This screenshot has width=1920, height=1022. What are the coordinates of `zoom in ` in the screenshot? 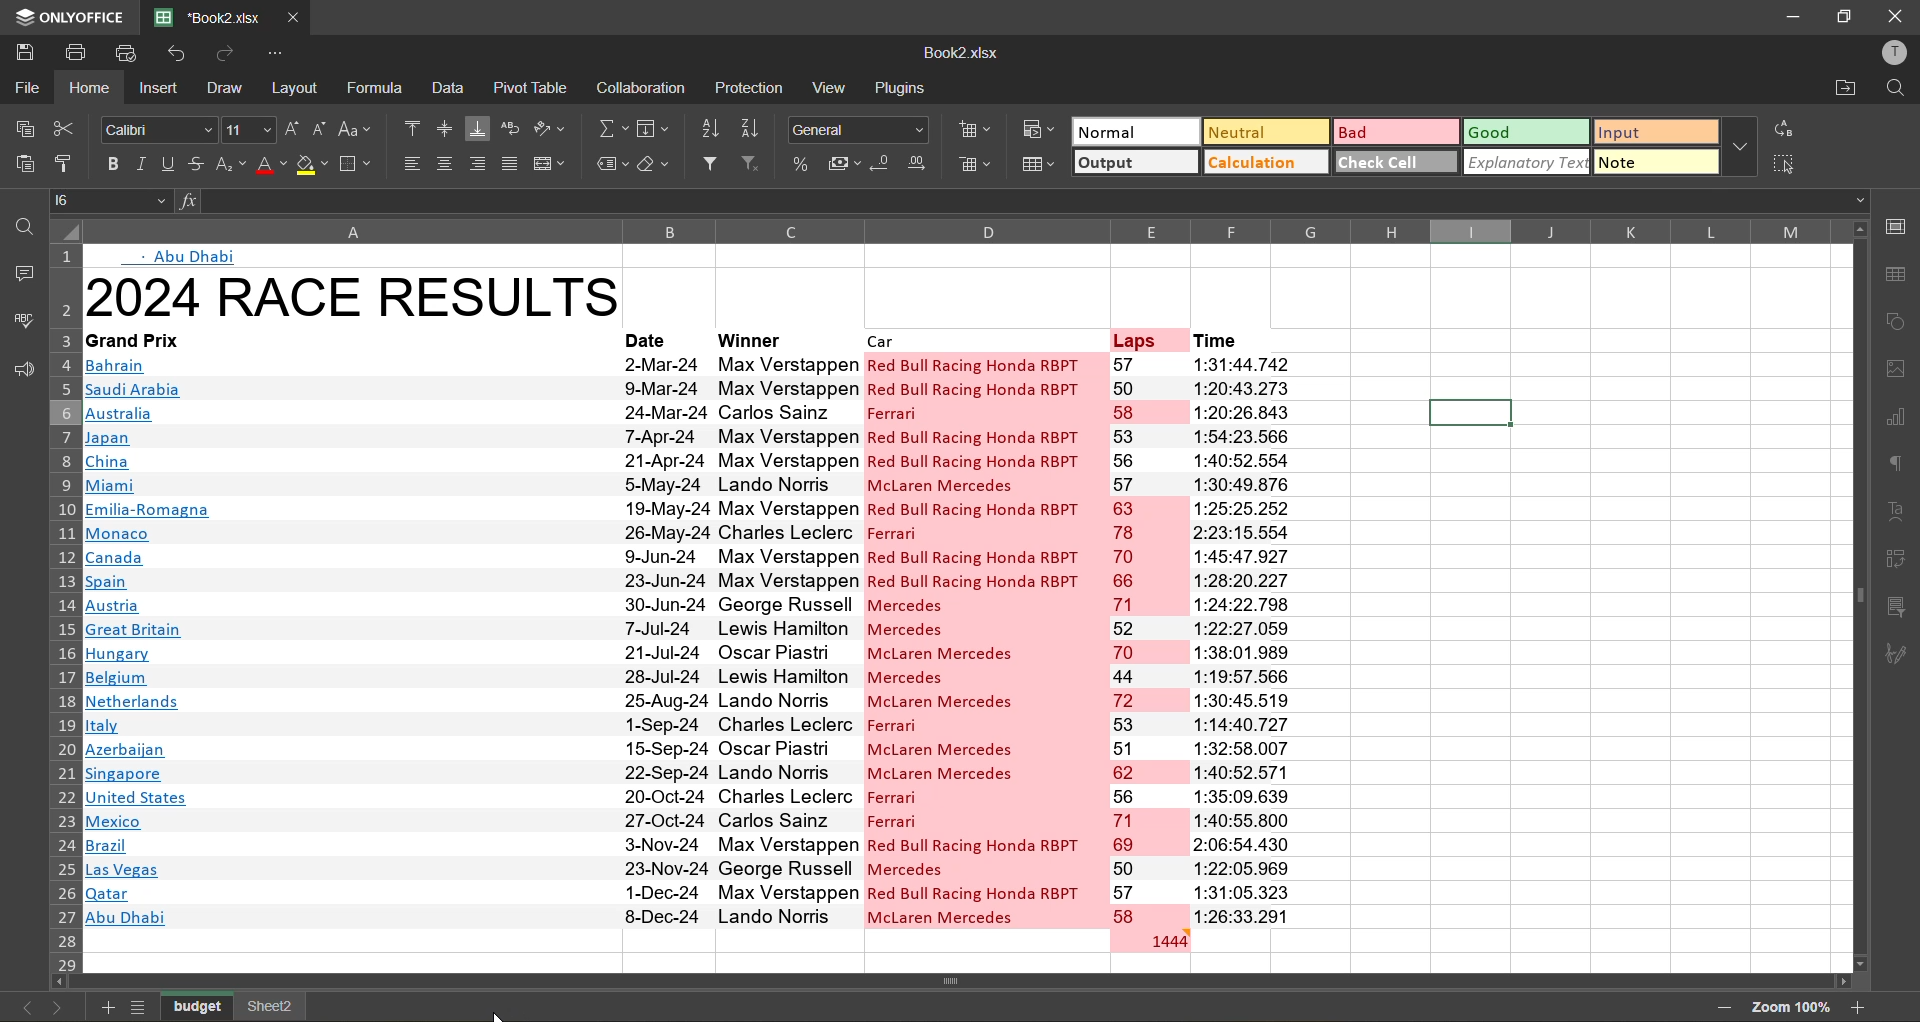 It's located at (1859, 1005).